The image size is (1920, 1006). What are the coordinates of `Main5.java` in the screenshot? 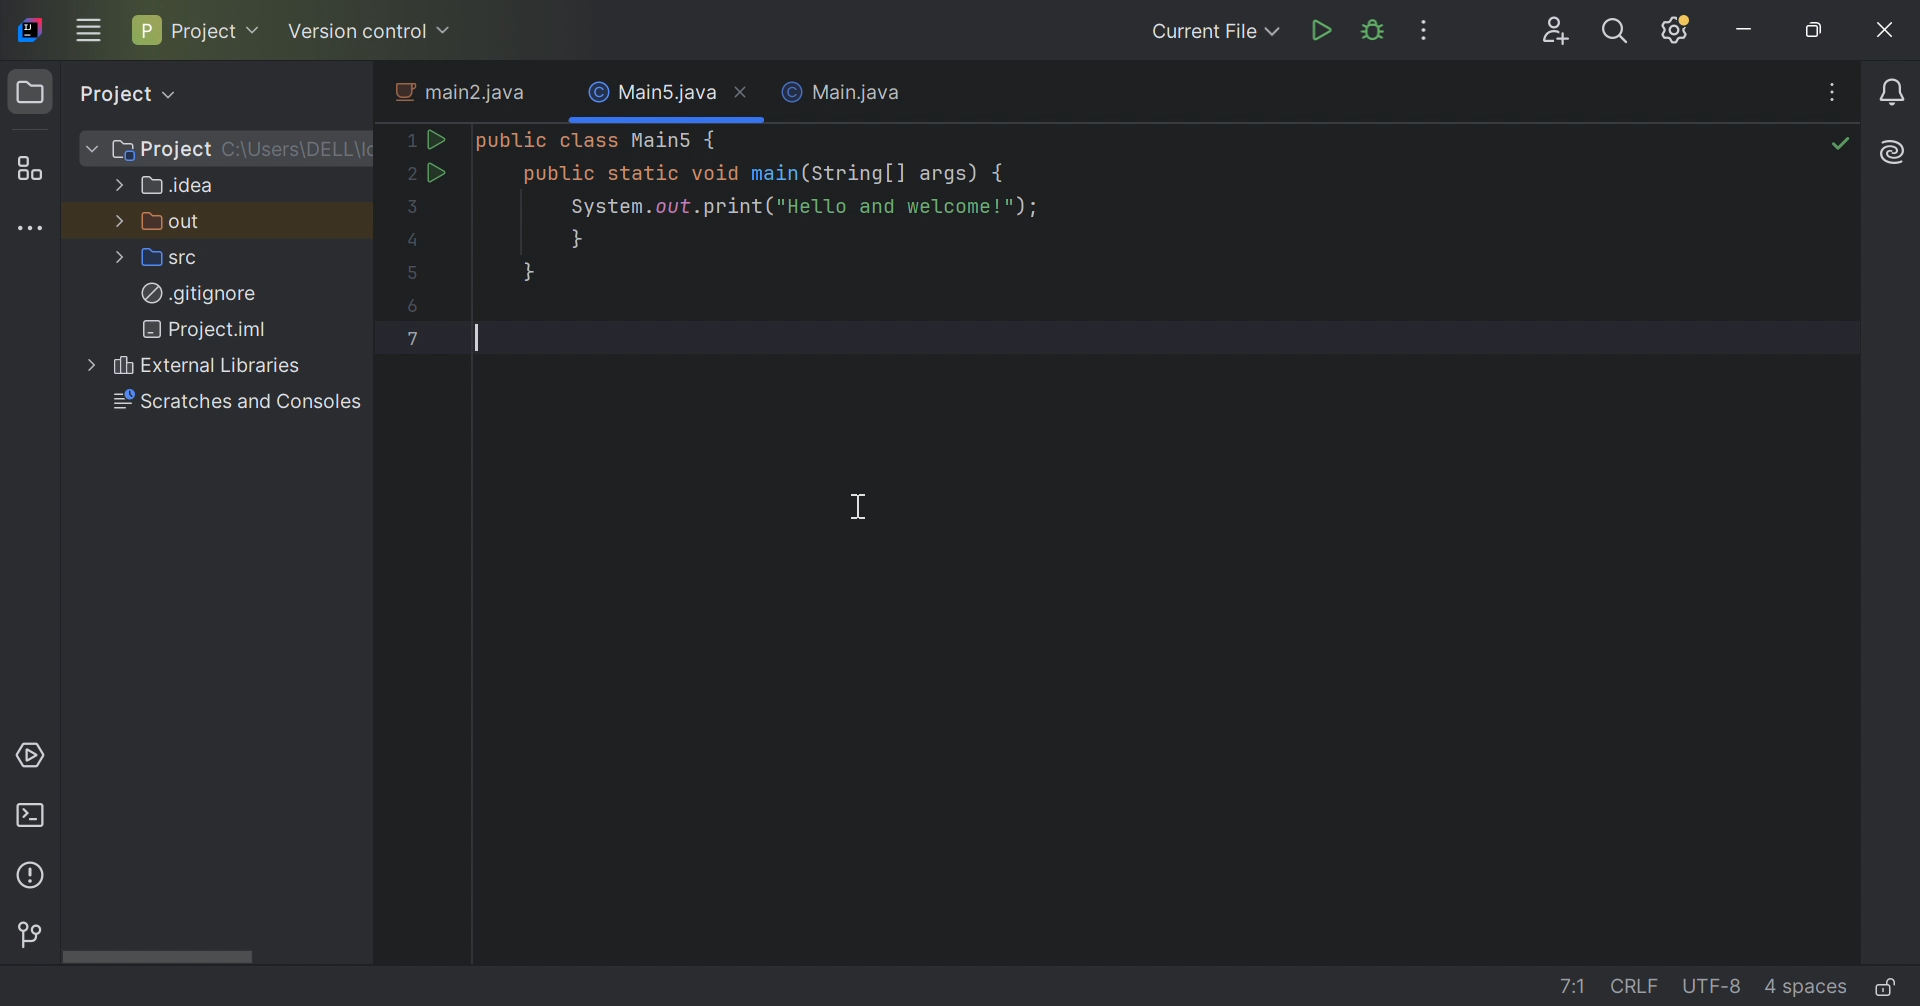 It's located at (652, 93).